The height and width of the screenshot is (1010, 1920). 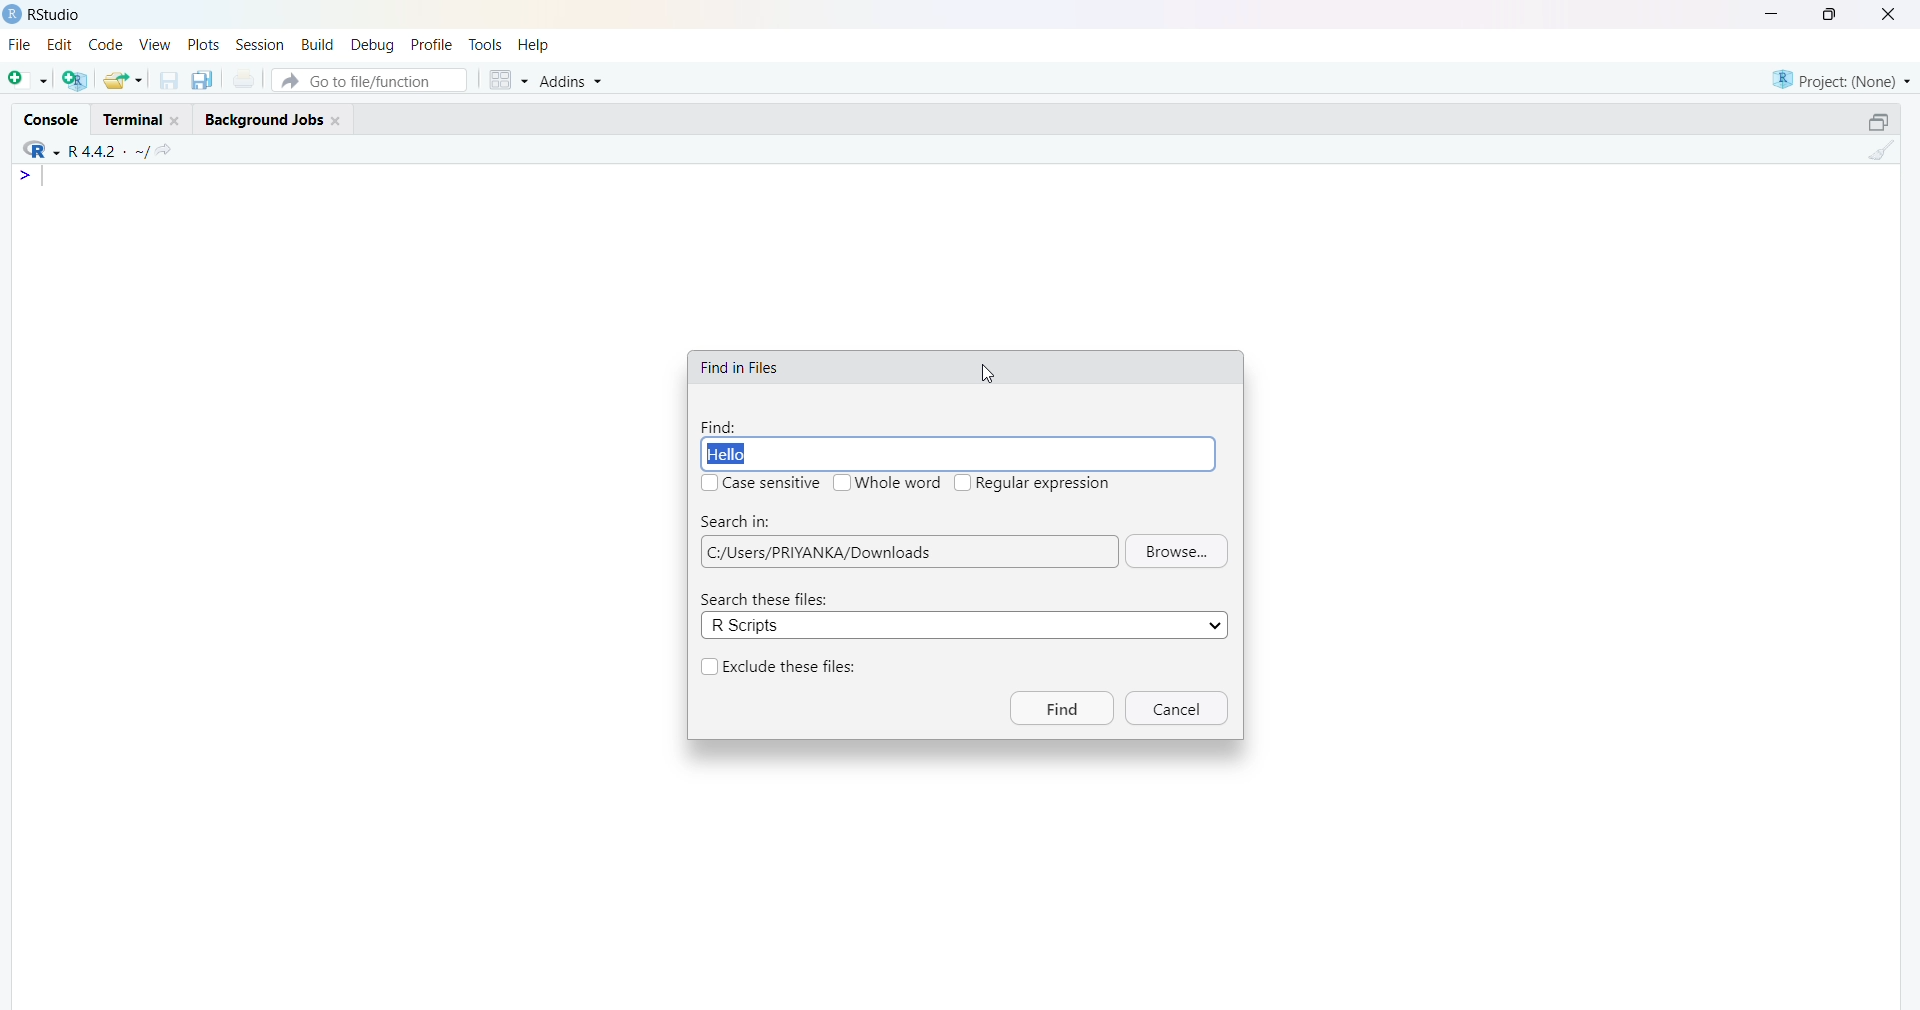 What do you see at coordinates (1064, 708) in the screenshot?
I see `Find` at bounding box center [1064, 708].